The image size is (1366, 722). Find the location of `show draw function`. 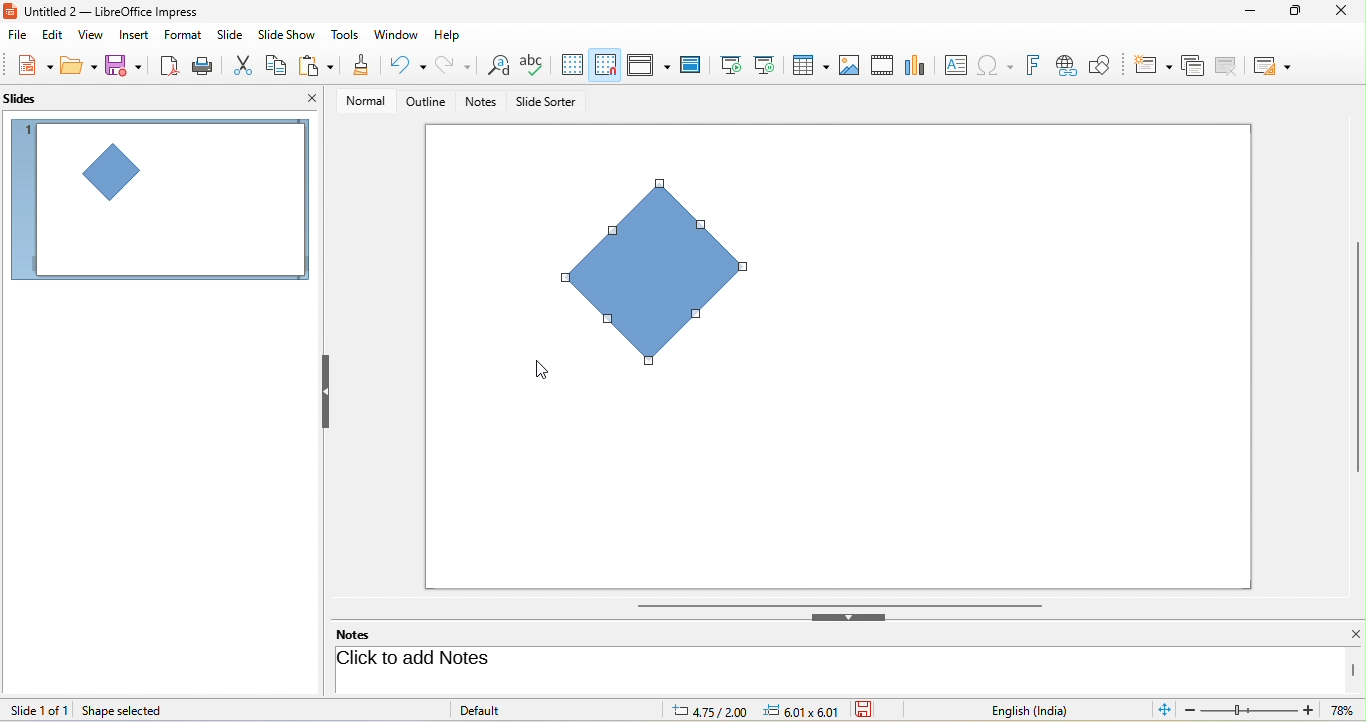

show draw function is located at coordinates (1109, 63).